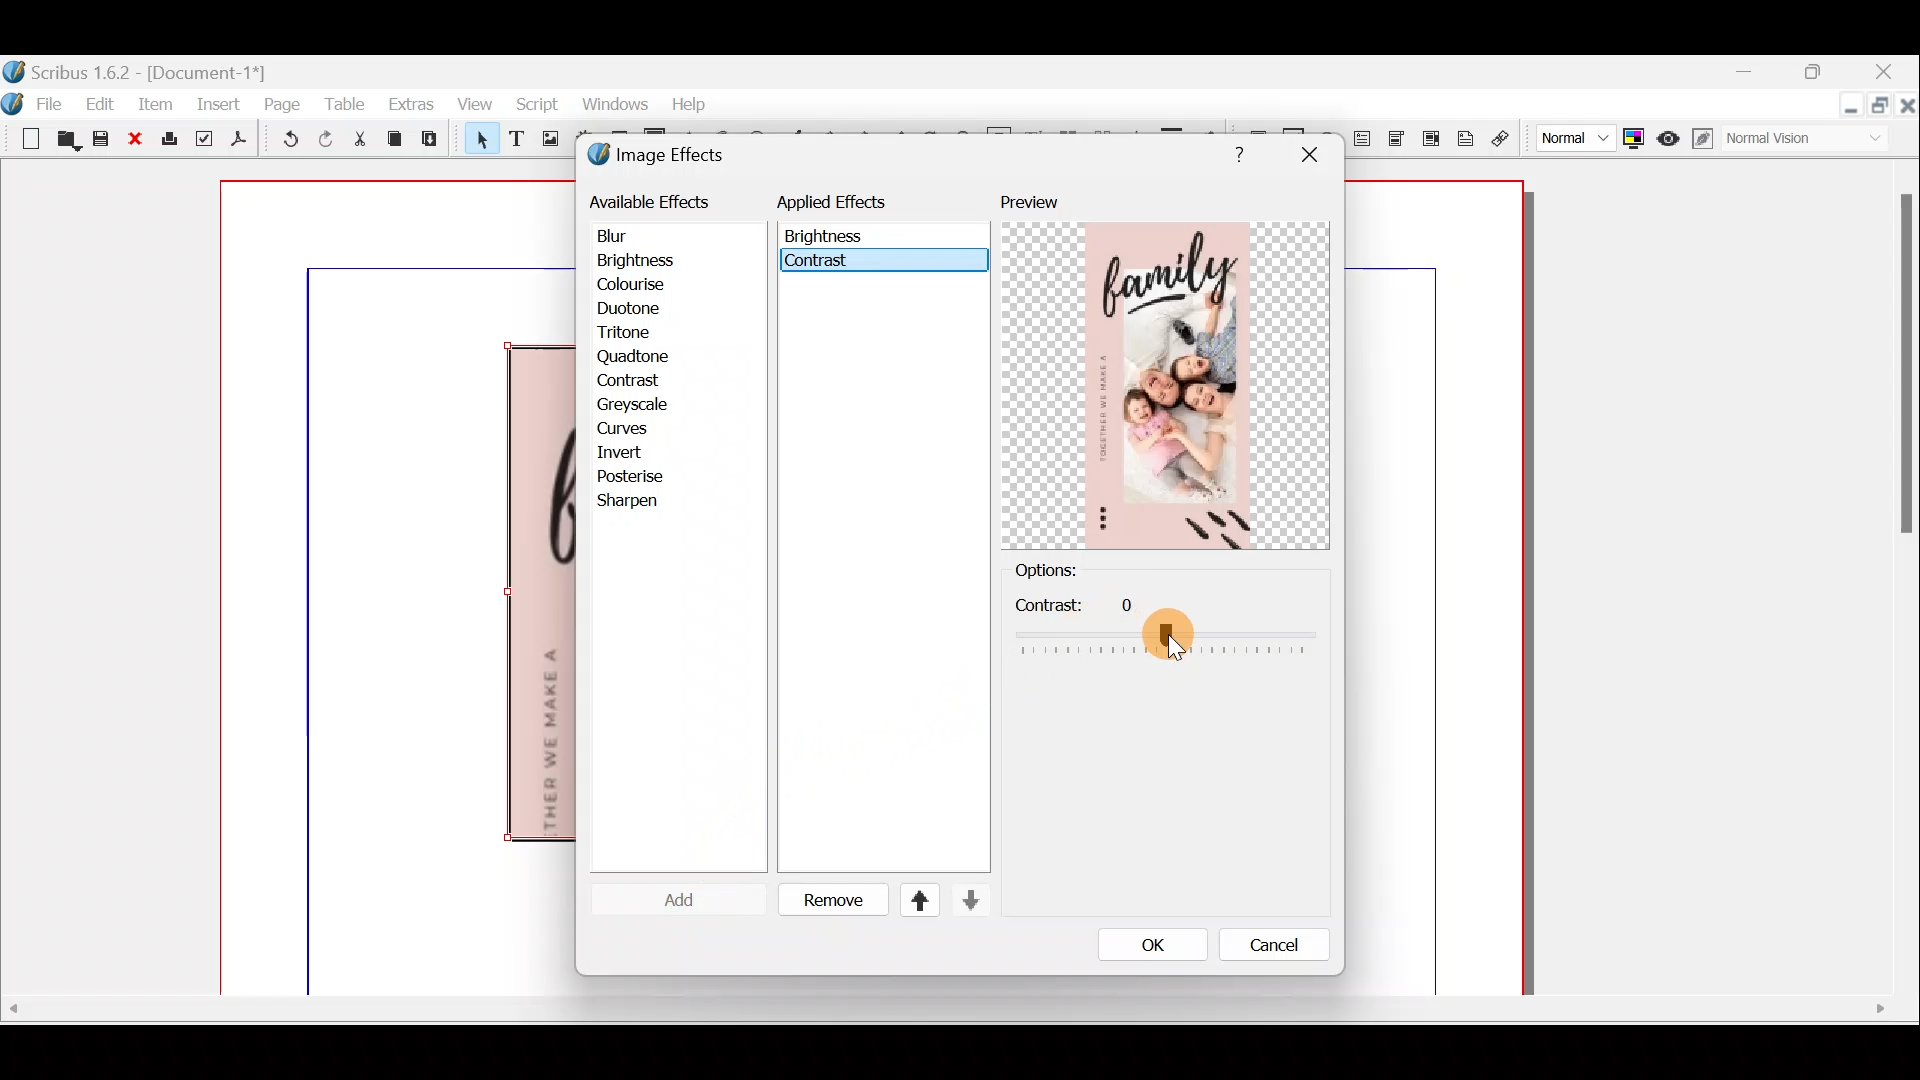 This screenshot has height=1080, width=1920. Describe the element at coordinates (1234, 151) in the screenshot. I see `` at that location.